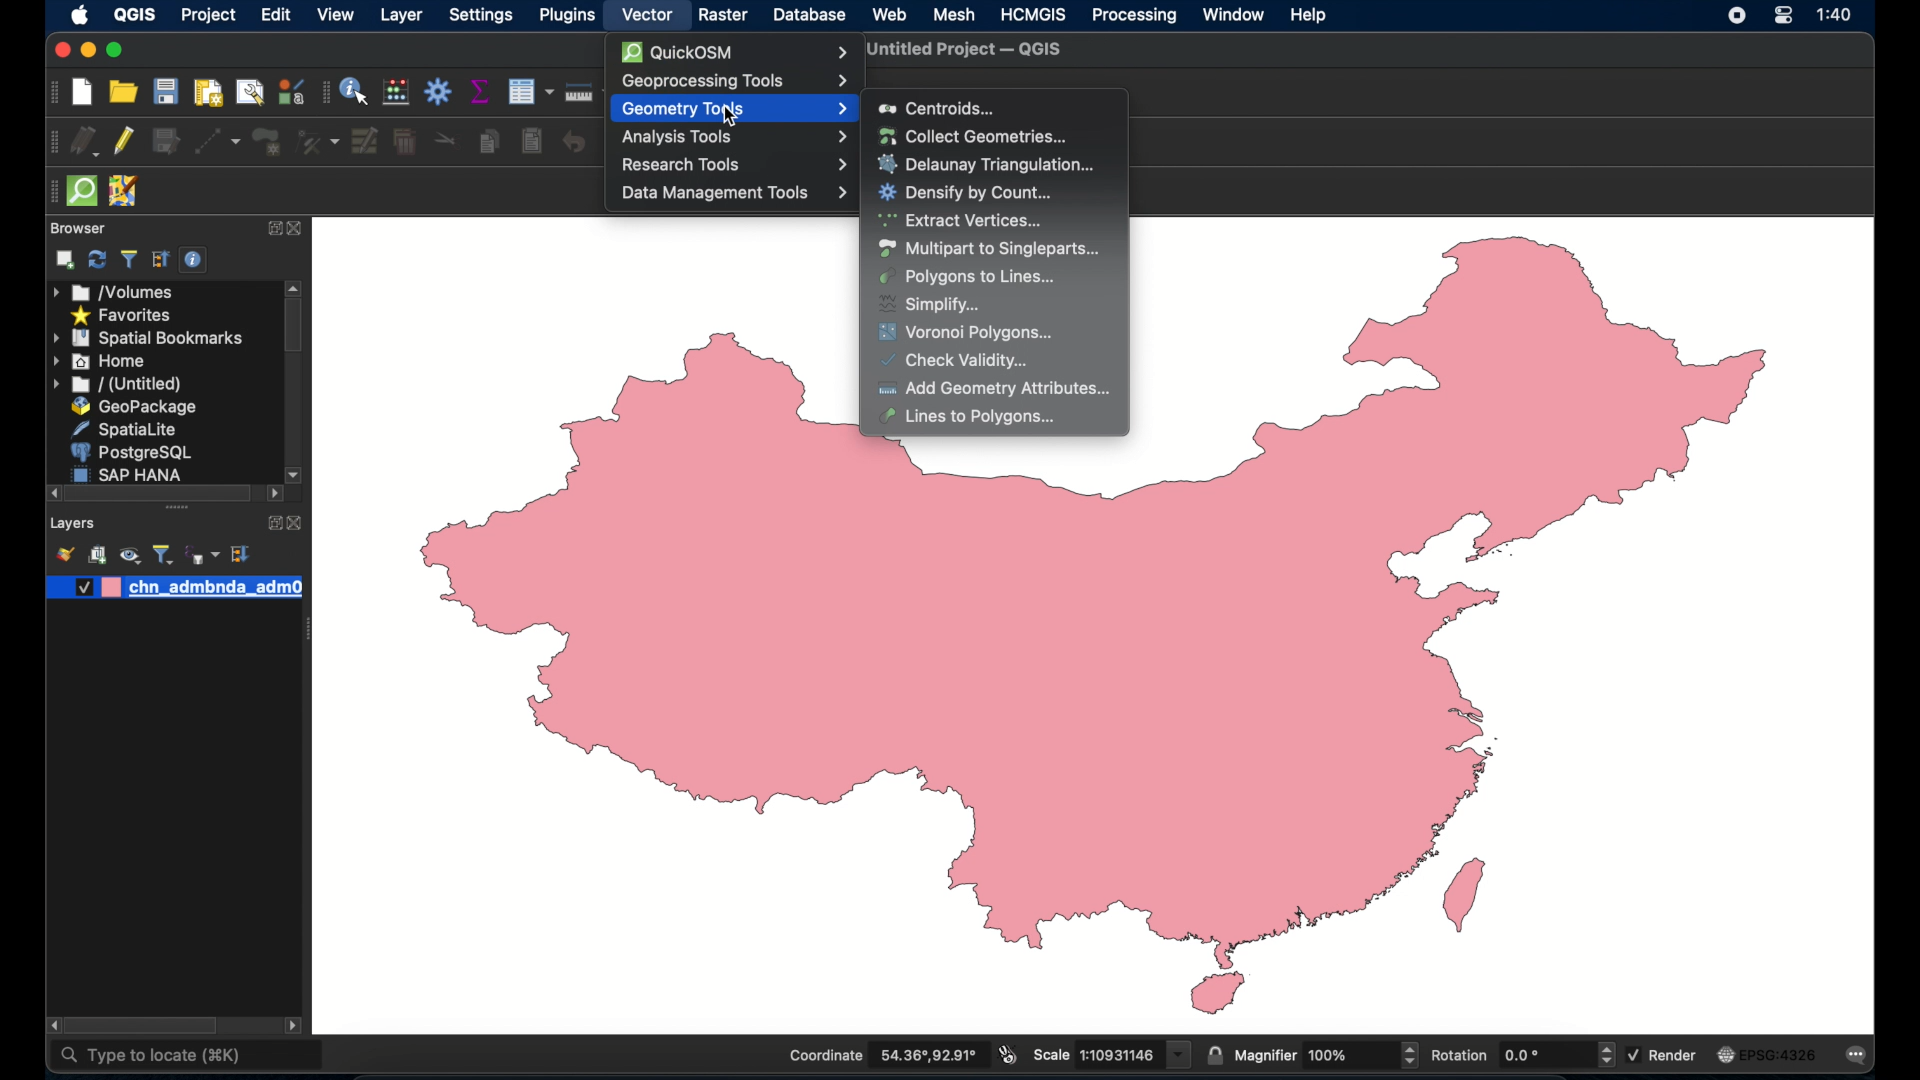 The width and height of the screenshot is (1920, 1080). I want to click on add geometry attributes, so click(996, 388).